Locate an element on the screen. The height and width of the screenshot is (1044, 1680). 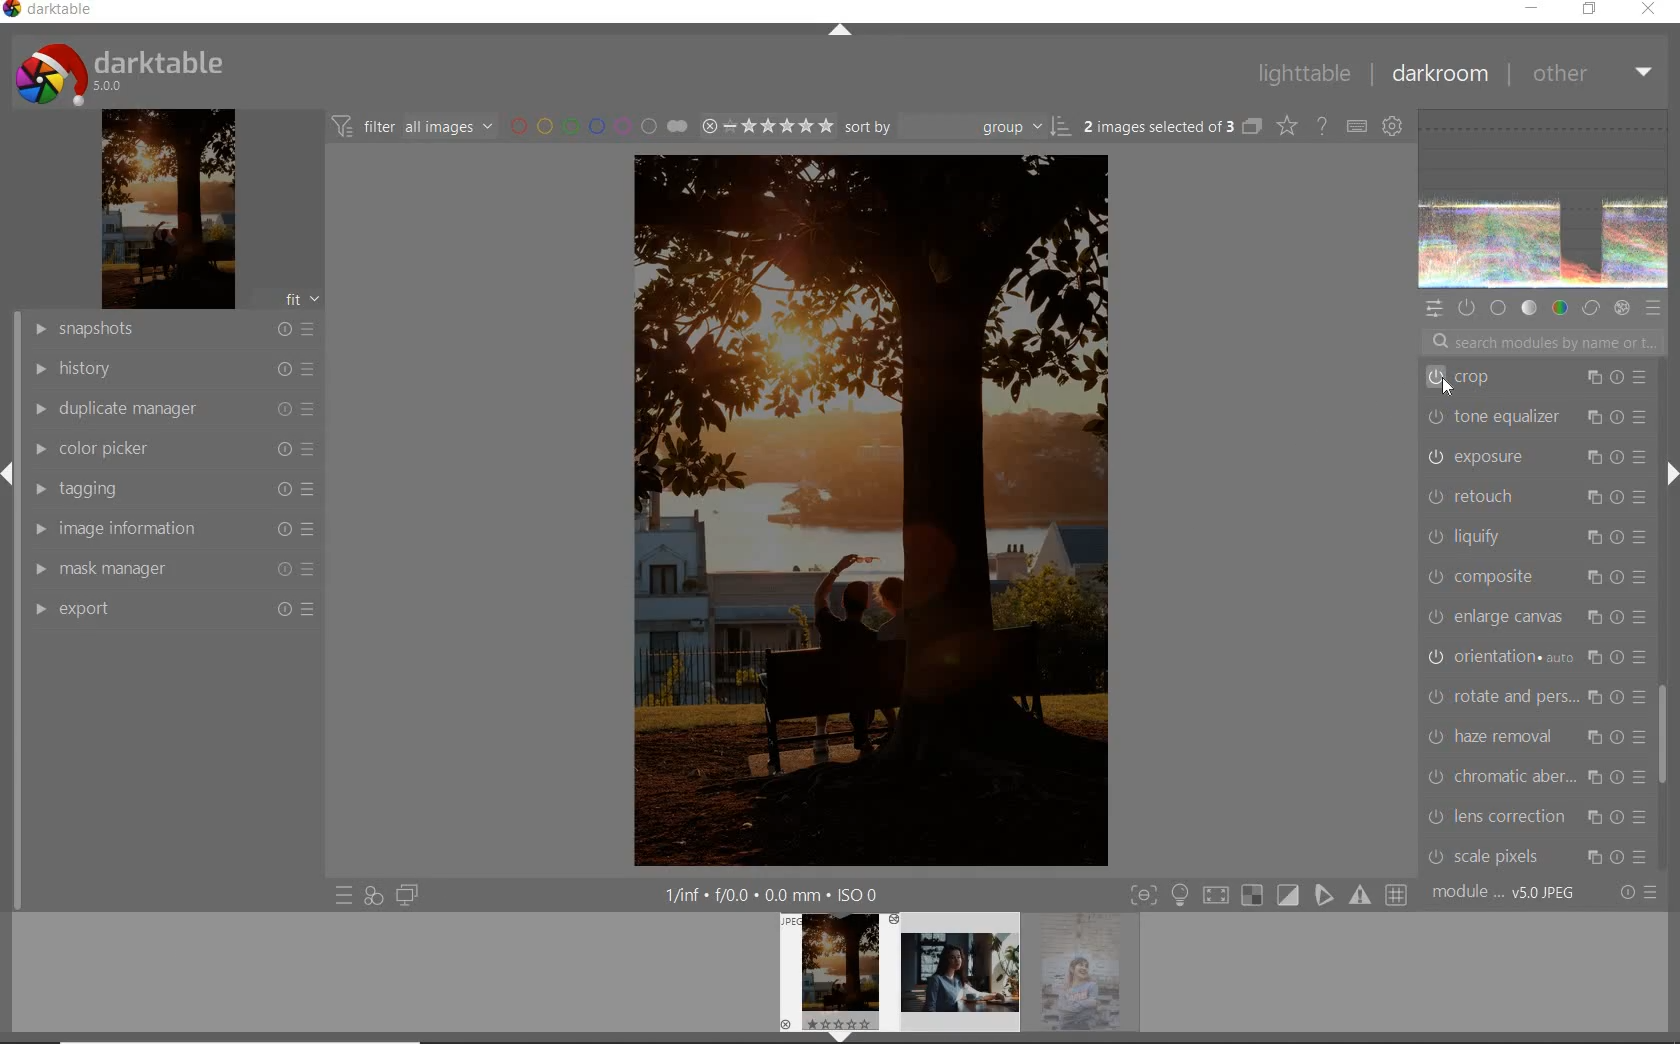
image information is located at coordinates (170, 528).